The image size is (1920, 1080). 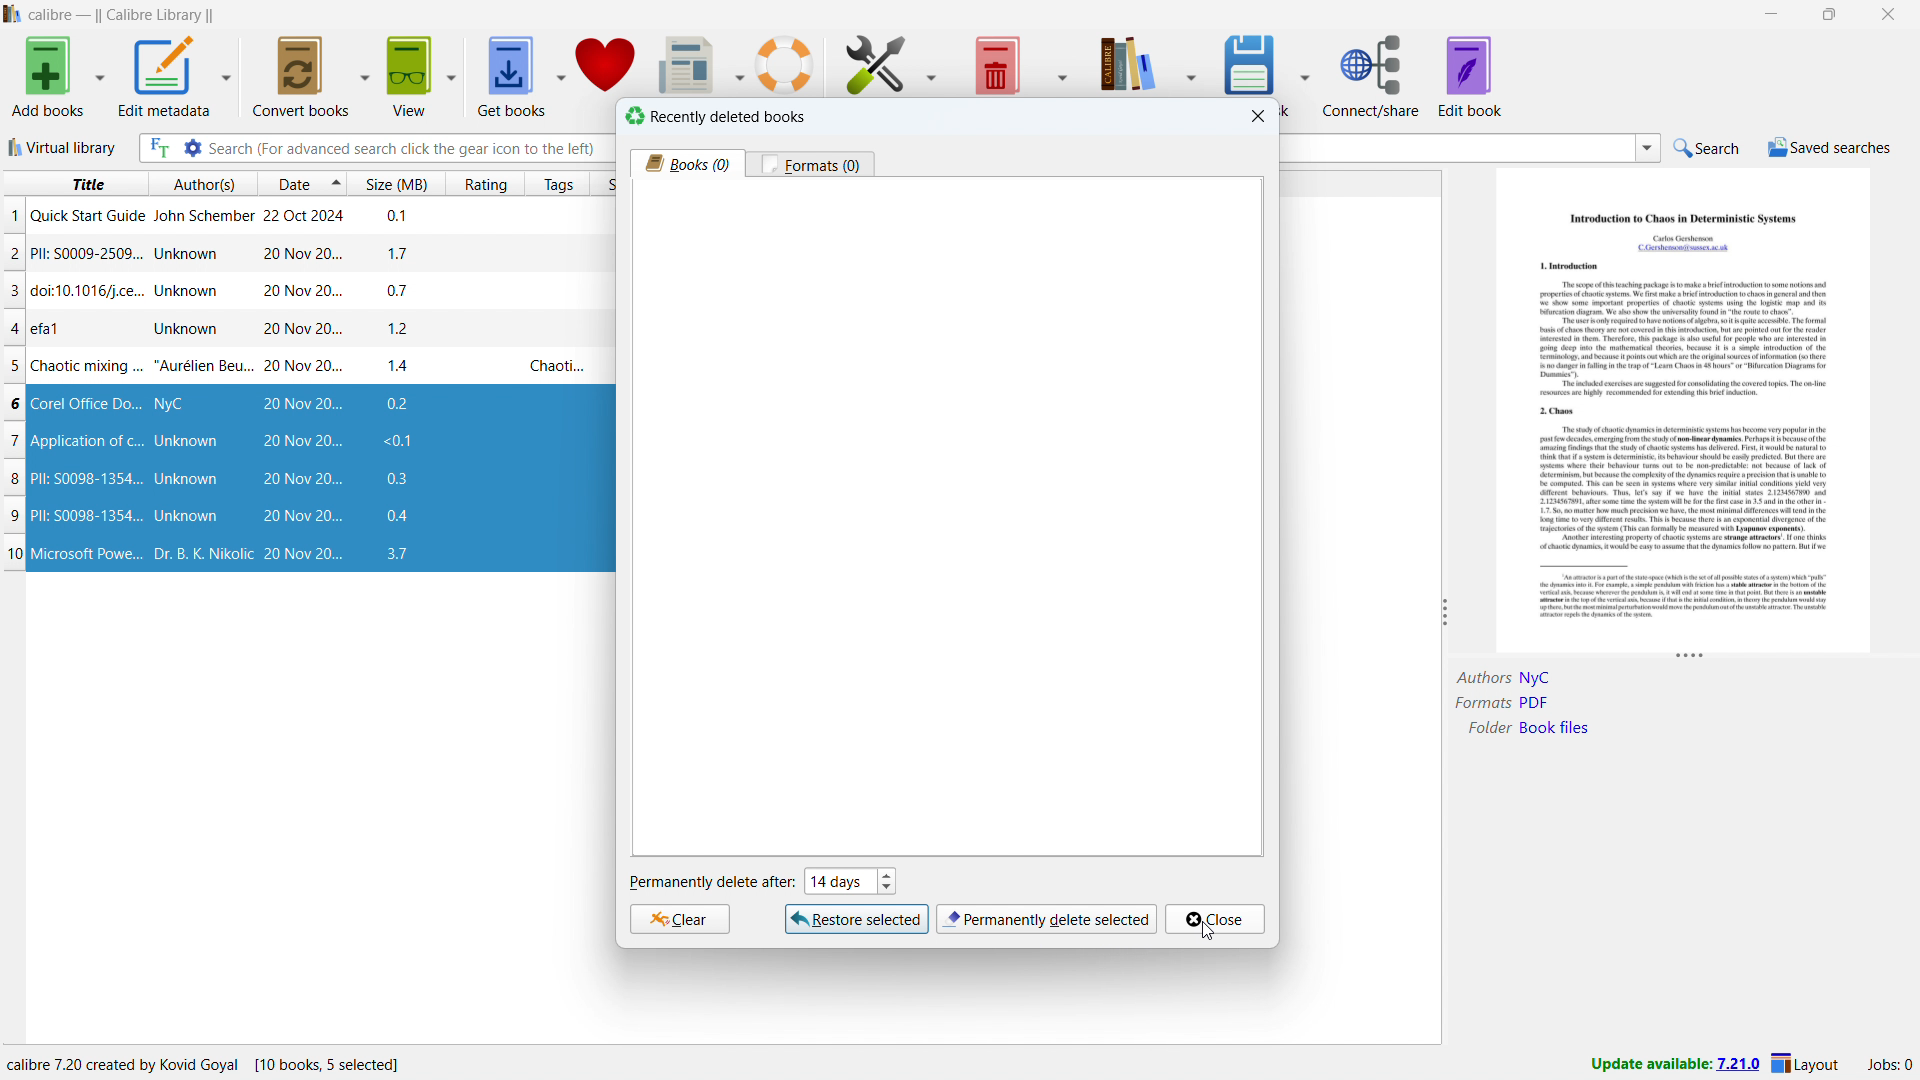 What do you see at coordinates (99, 76) in the screenshot?
I see `add books options` at bounding box center [99, 76].